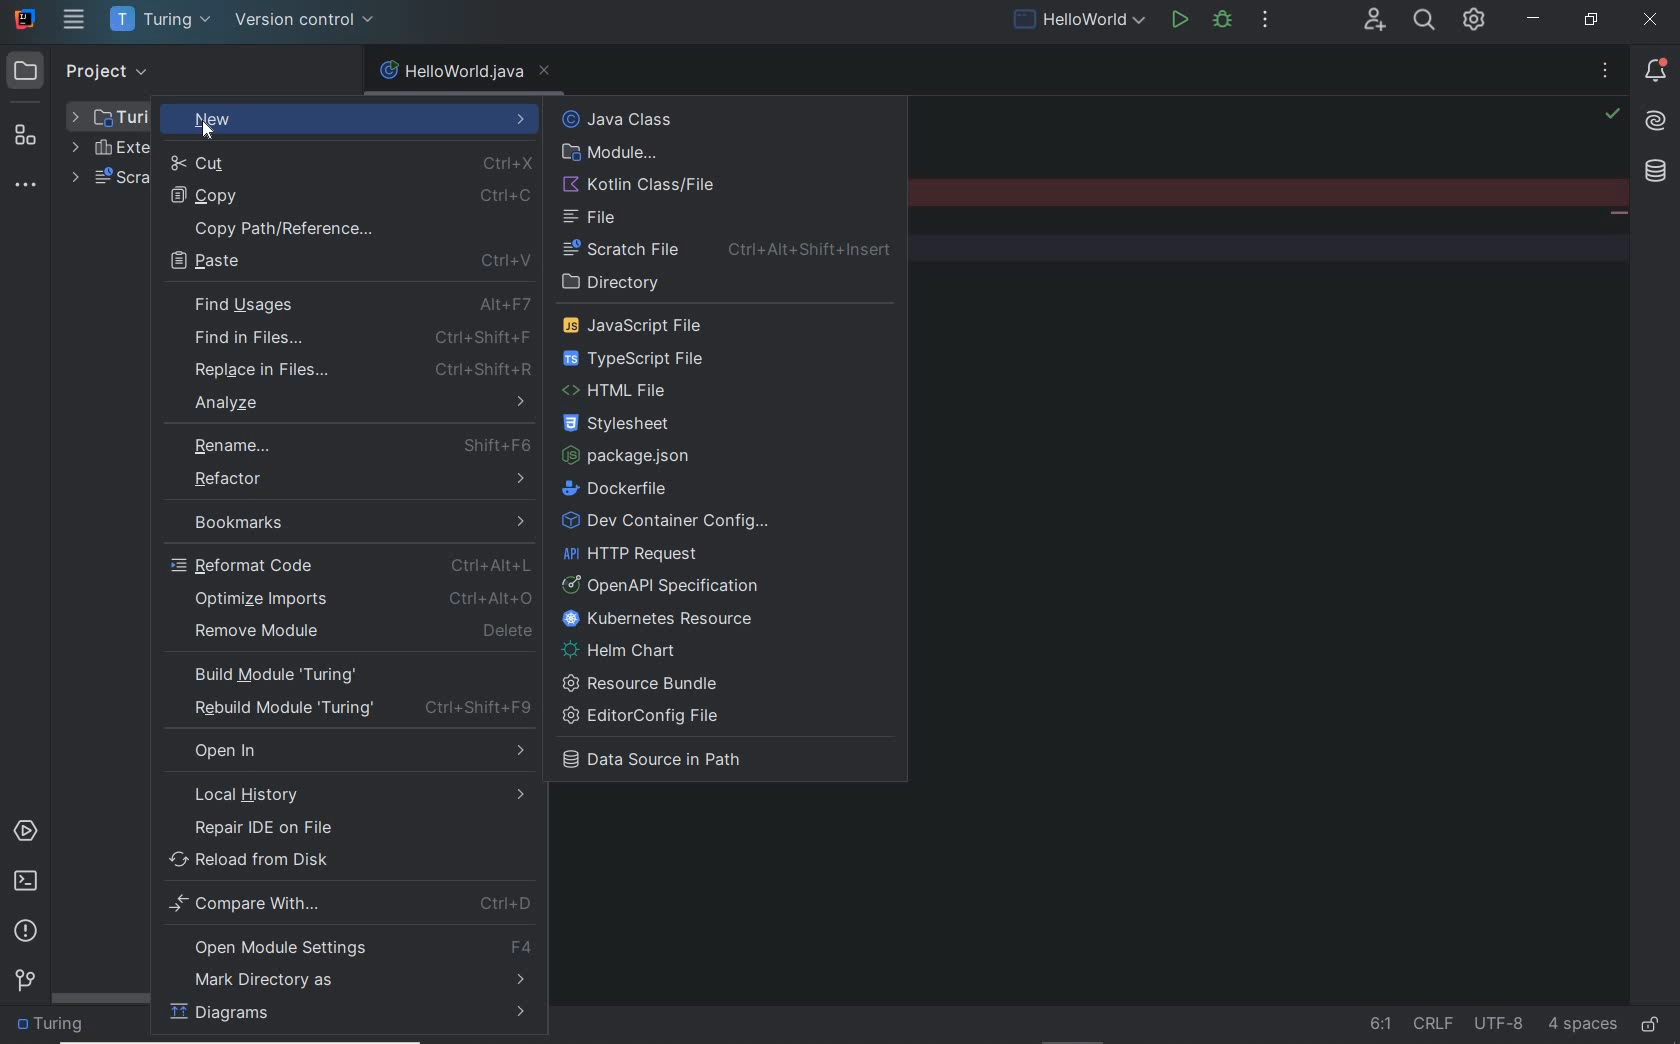 The image size is (1680, 1044). I want to click on notifications, so click(1652, 73).